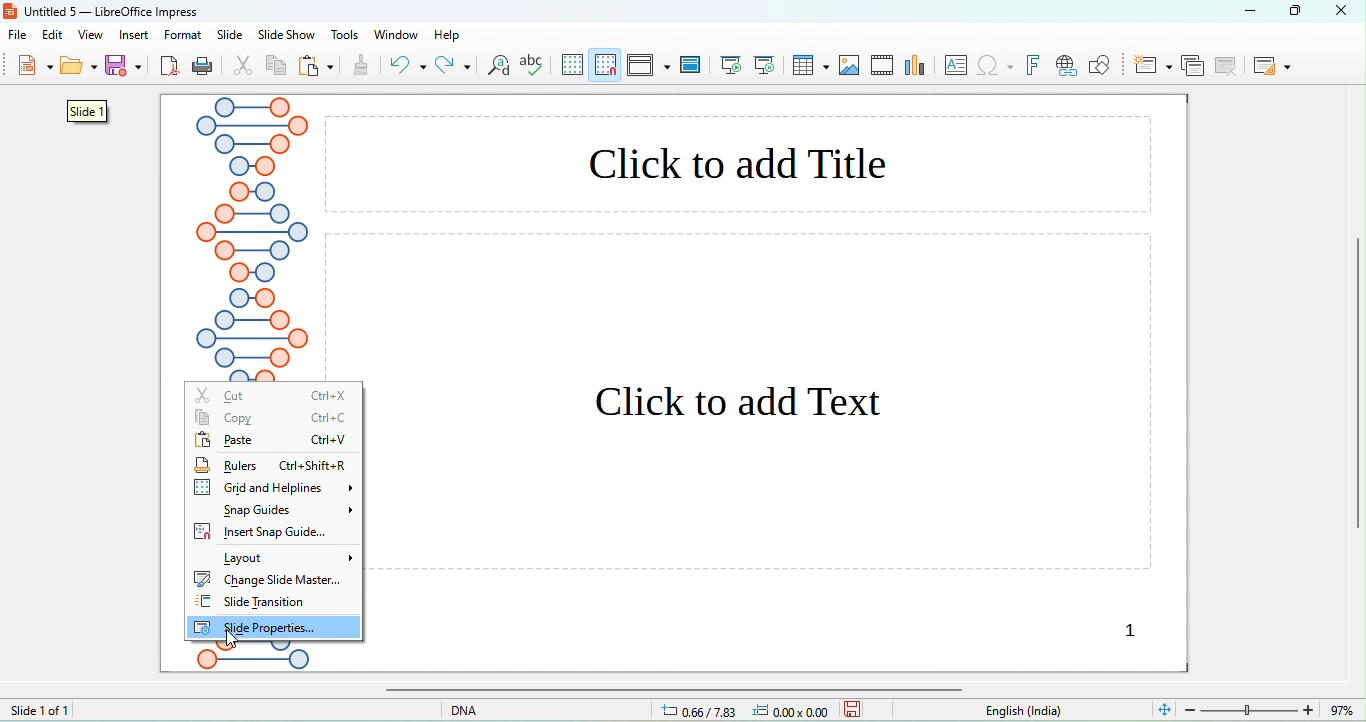 The height and width of the screenshot is (722, 1366). I want to click on rulers, so click(271, 464).